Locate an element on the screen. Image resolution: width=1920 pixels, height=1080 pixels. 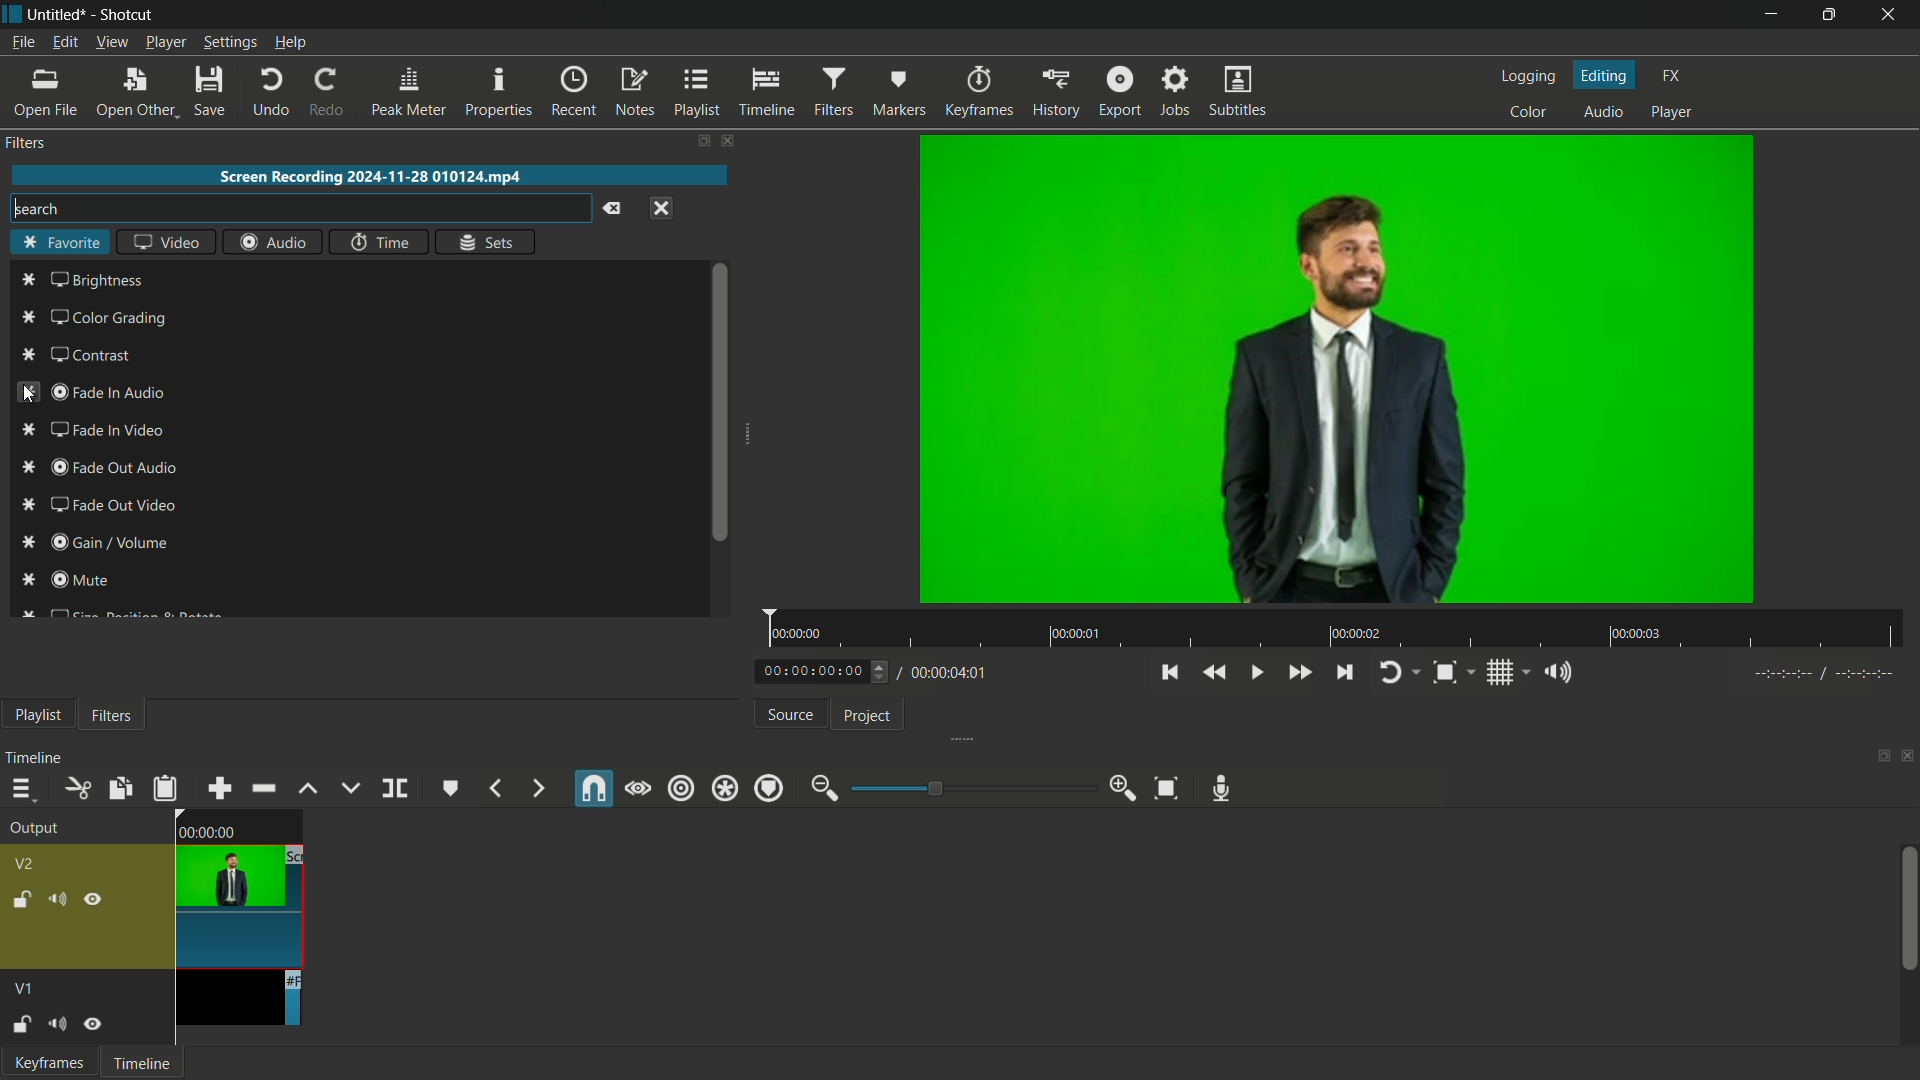
color grading is located at coordinates (97, 320).